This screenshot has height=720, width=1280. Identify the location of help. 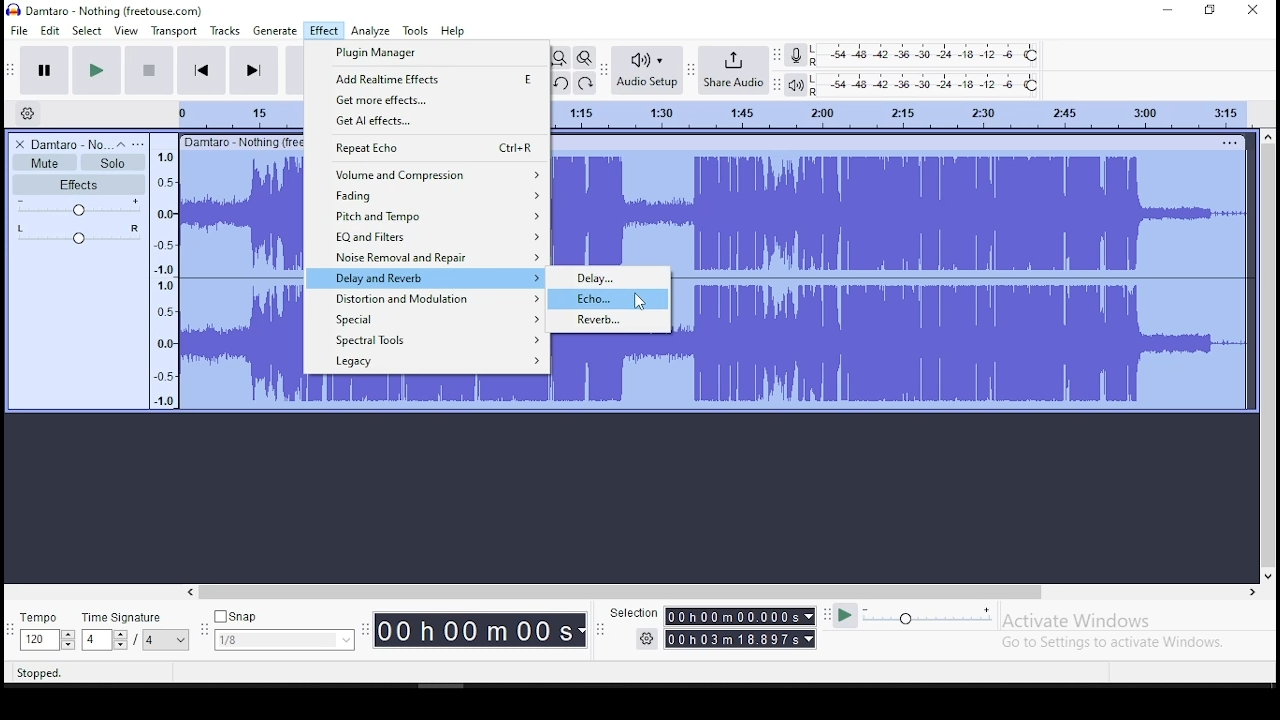
(454, 30).